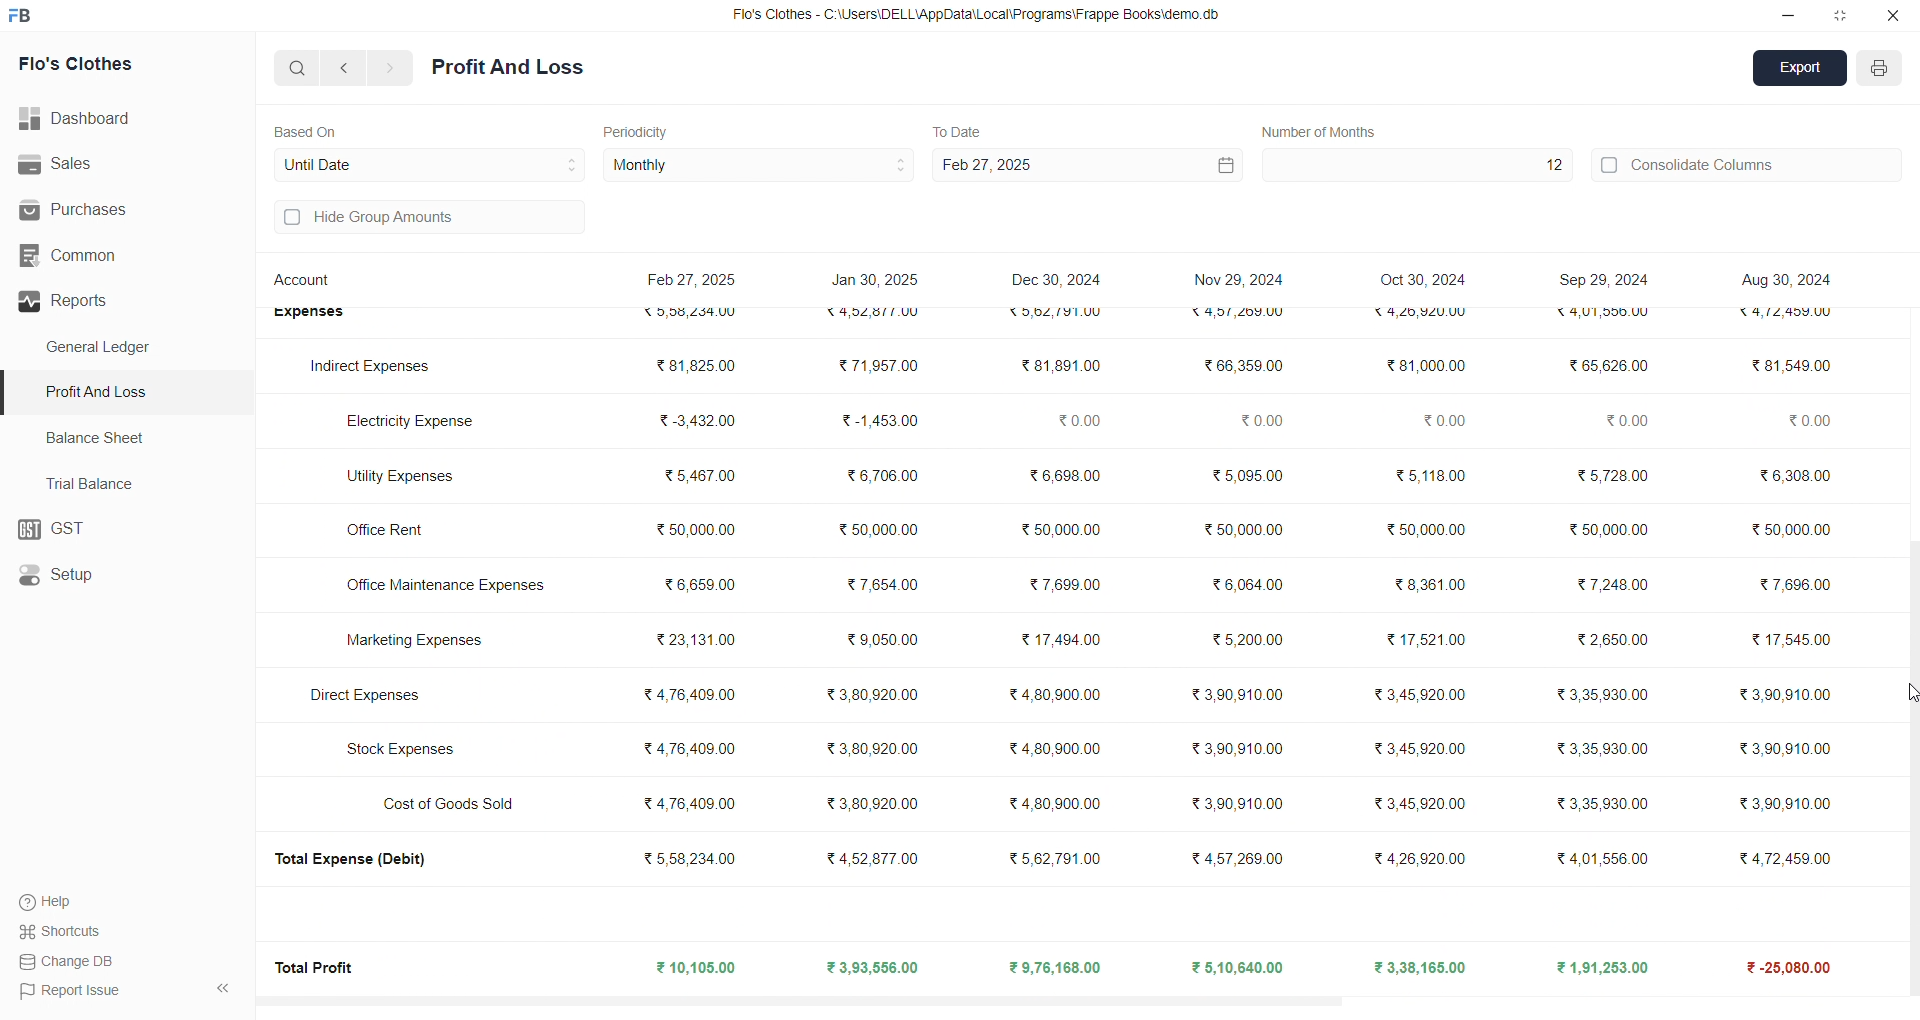  I want to click on PRINT, so click(1880, 71).